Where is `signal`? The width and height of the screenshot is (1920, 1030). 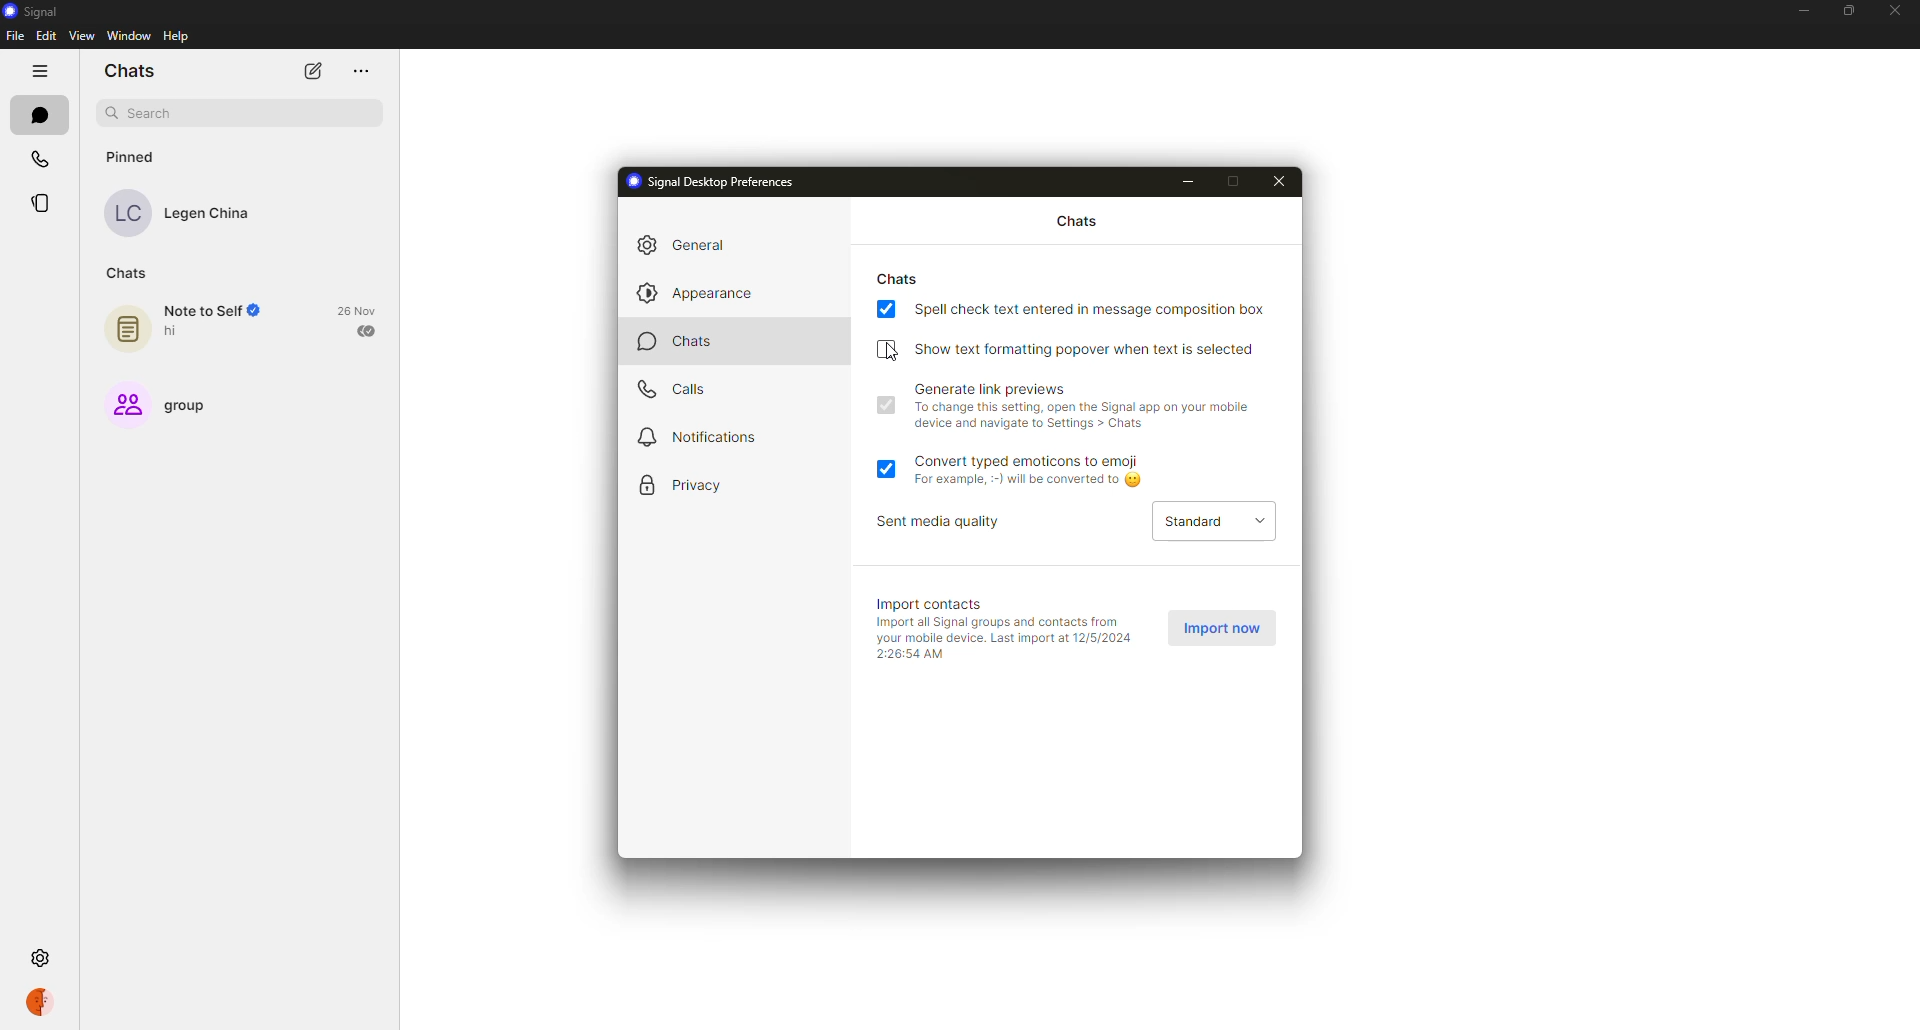 signal is located at coordinates (38, 13).